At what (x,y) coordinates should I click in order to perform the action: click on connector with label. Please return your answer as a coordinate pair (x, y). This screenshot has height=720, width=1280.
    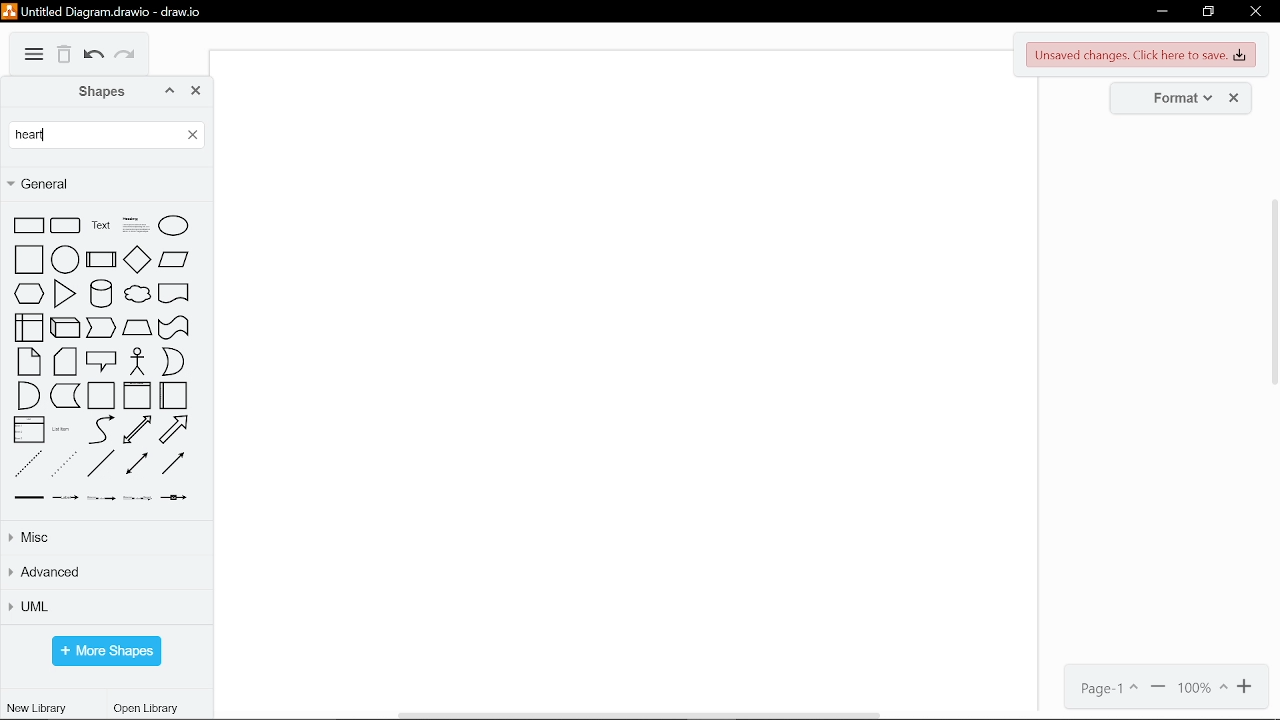
    Looking at the image, I should click on (66, 498).